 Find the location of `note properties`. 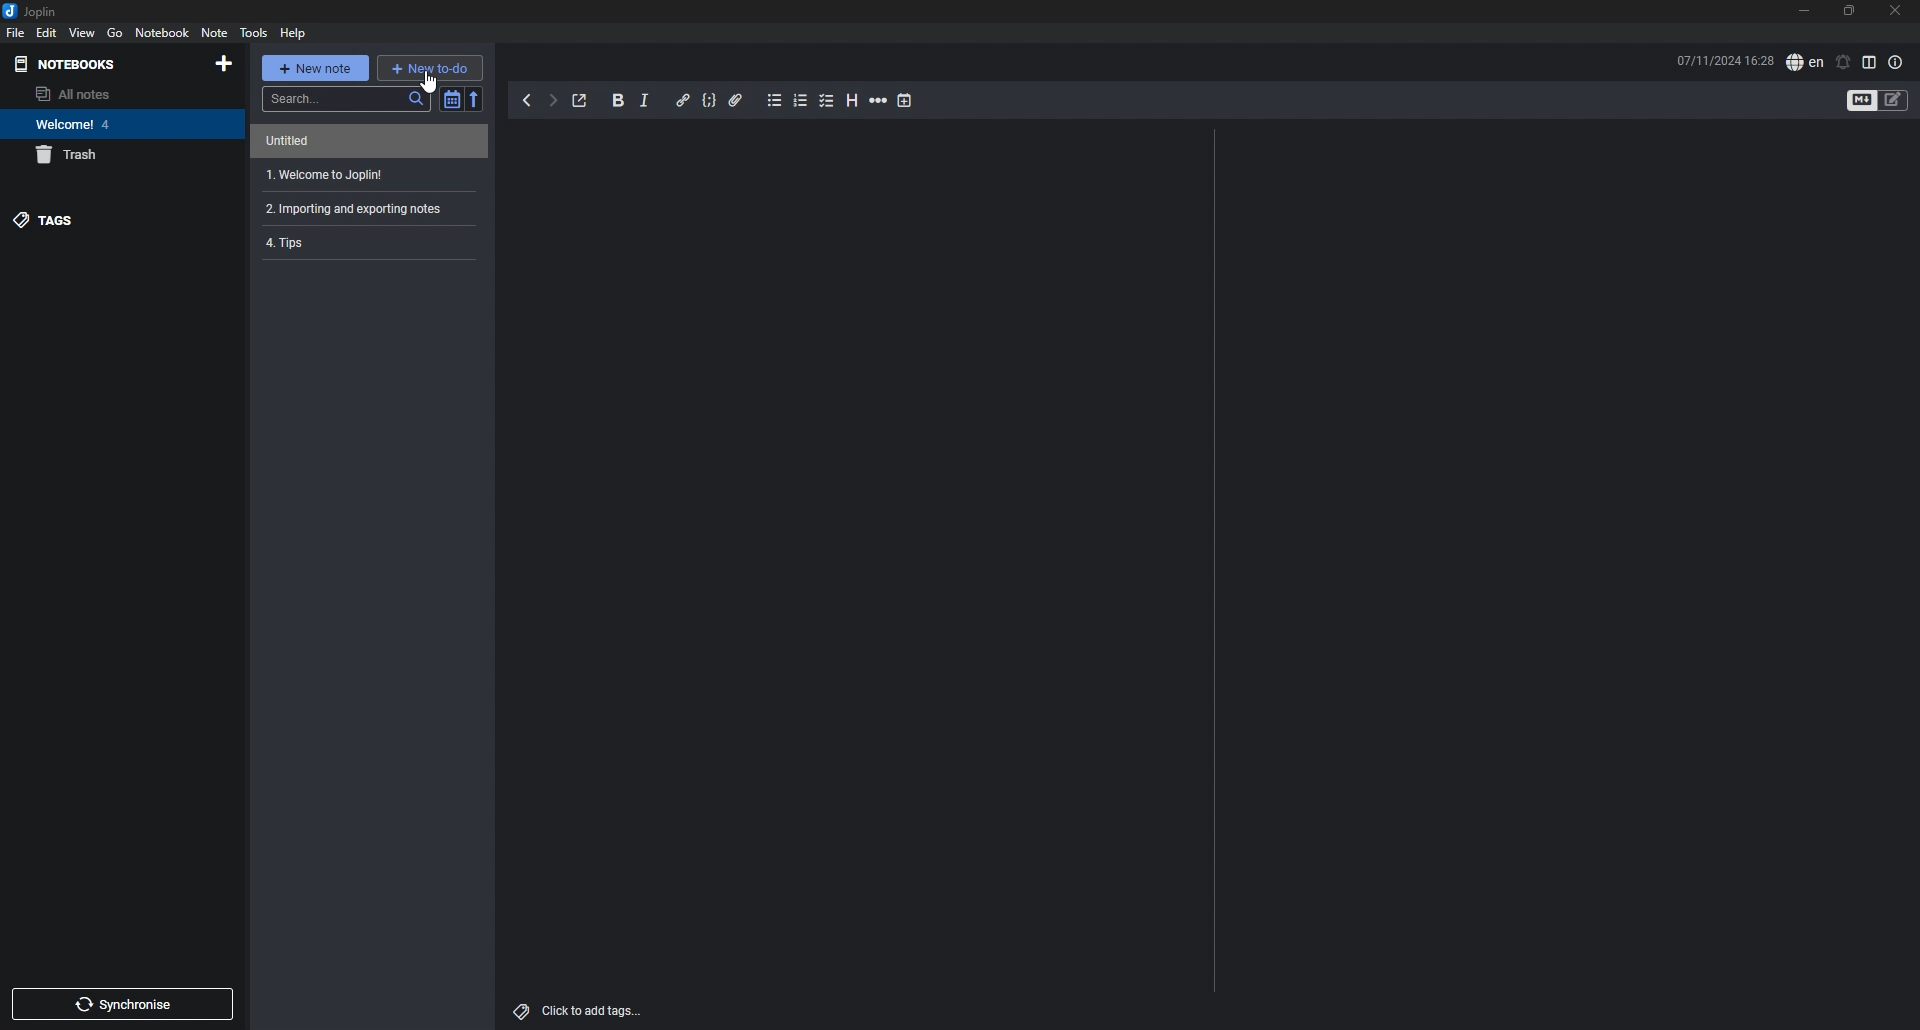

note properties is located at coordinates (1897, 63).